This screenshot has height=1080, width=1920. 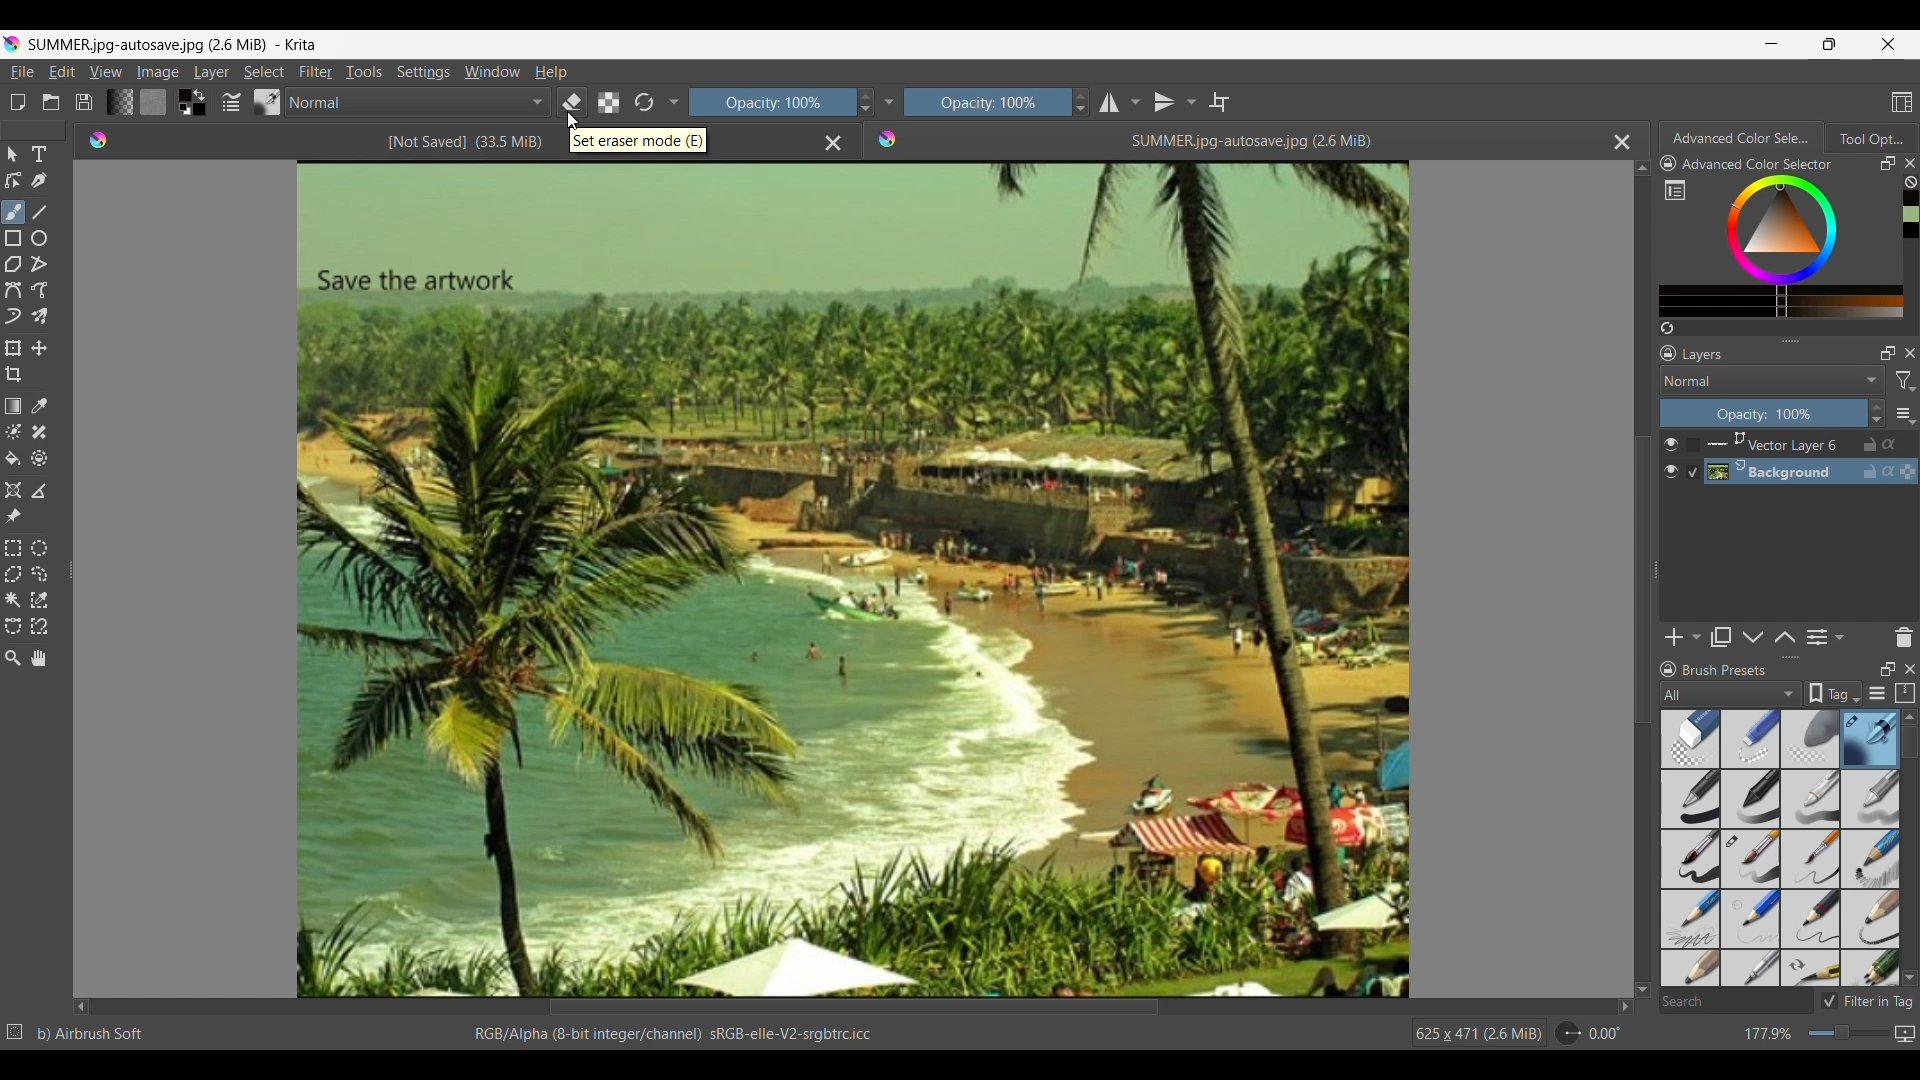 What do you see at coordinates (1814, 472) in the screenshot?
I see `Background` at bounding box center [1814, 472].